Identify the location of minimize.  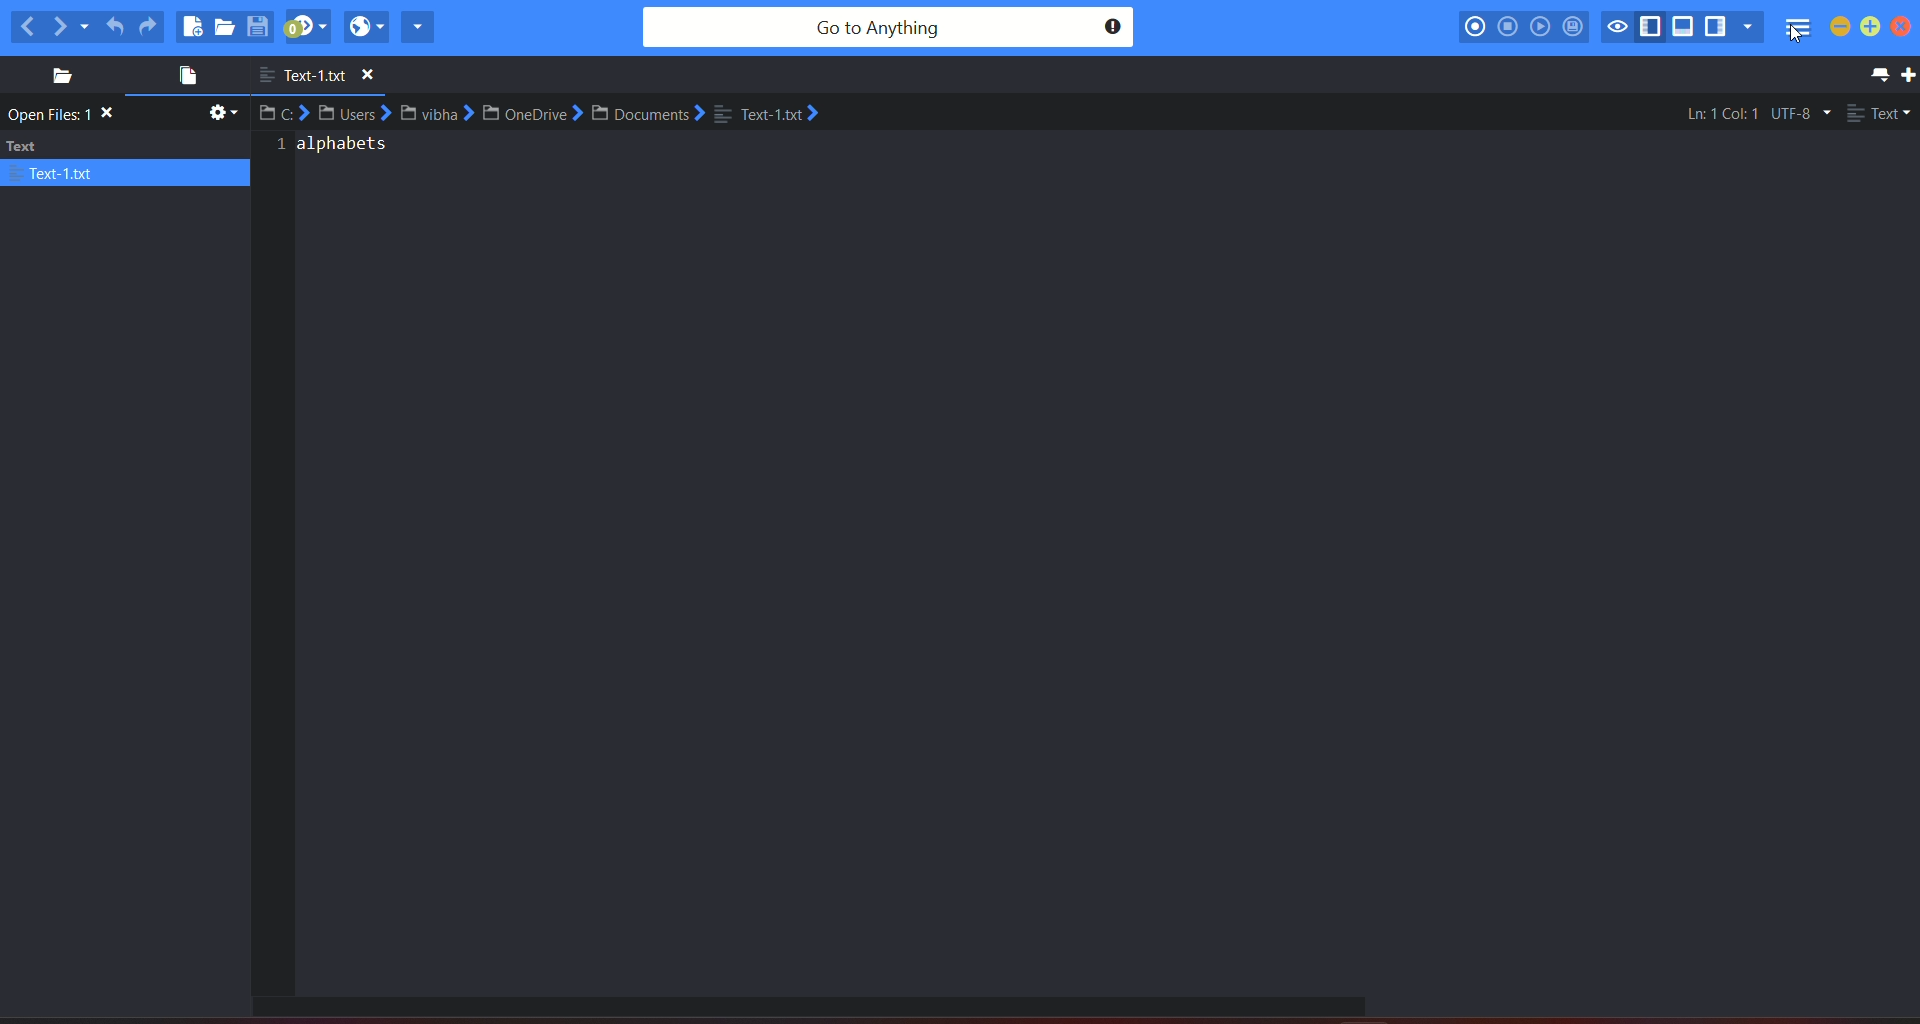
(1840, 27).